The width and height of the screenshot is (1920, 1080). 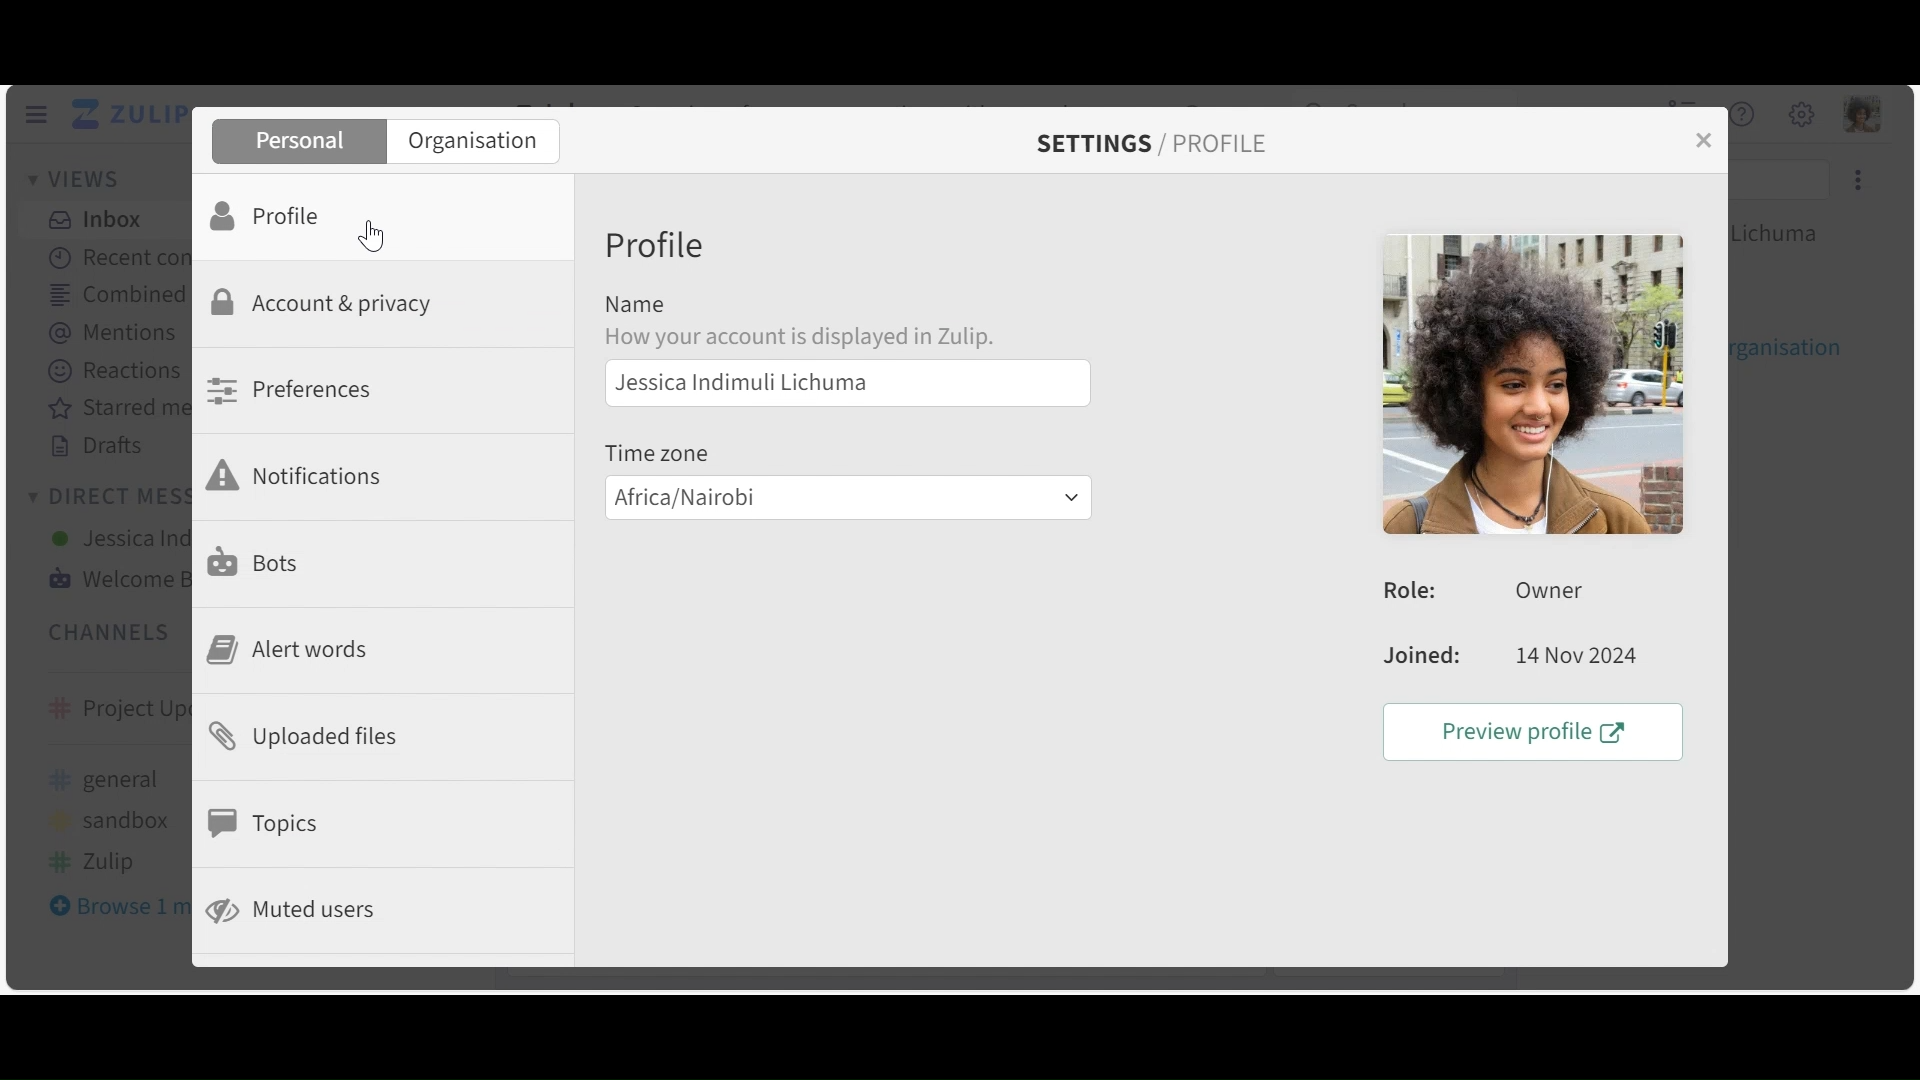 I want to click on Preview Profile, so click(x=1527, y=728).